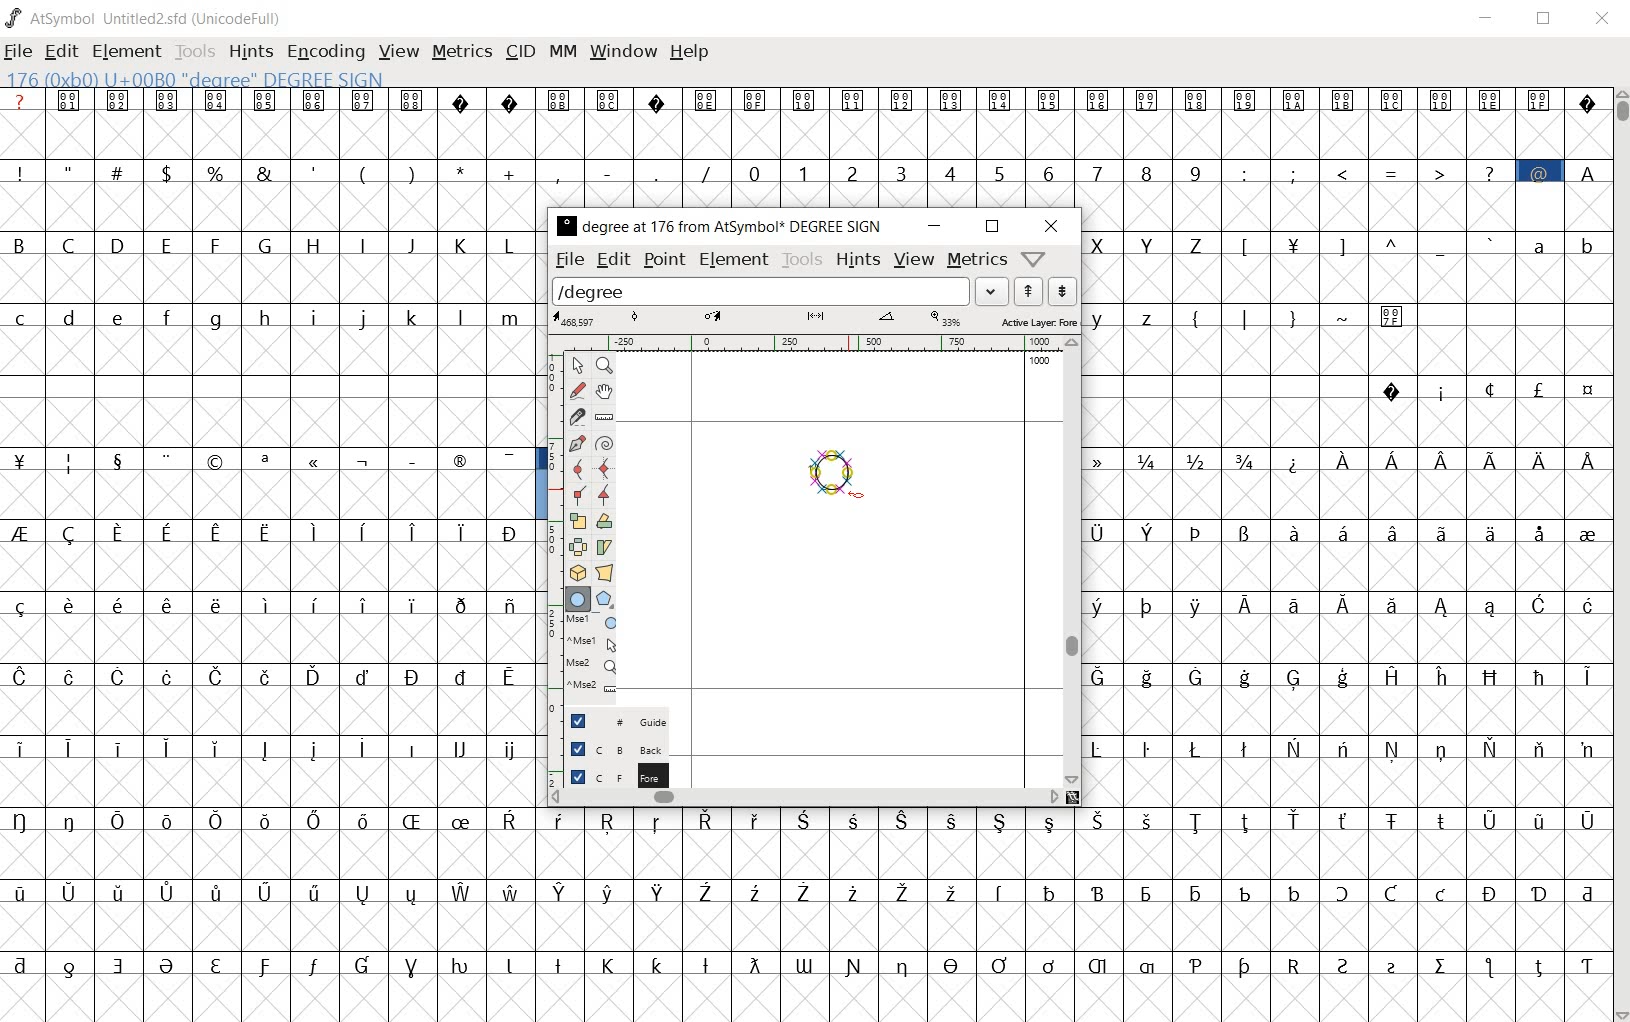 The width and height of the screenshot is (1630, 1022). What do you see at coordinates (326, 51) in the screenshot?
I see `encoding` at bounding box center [326, 51].